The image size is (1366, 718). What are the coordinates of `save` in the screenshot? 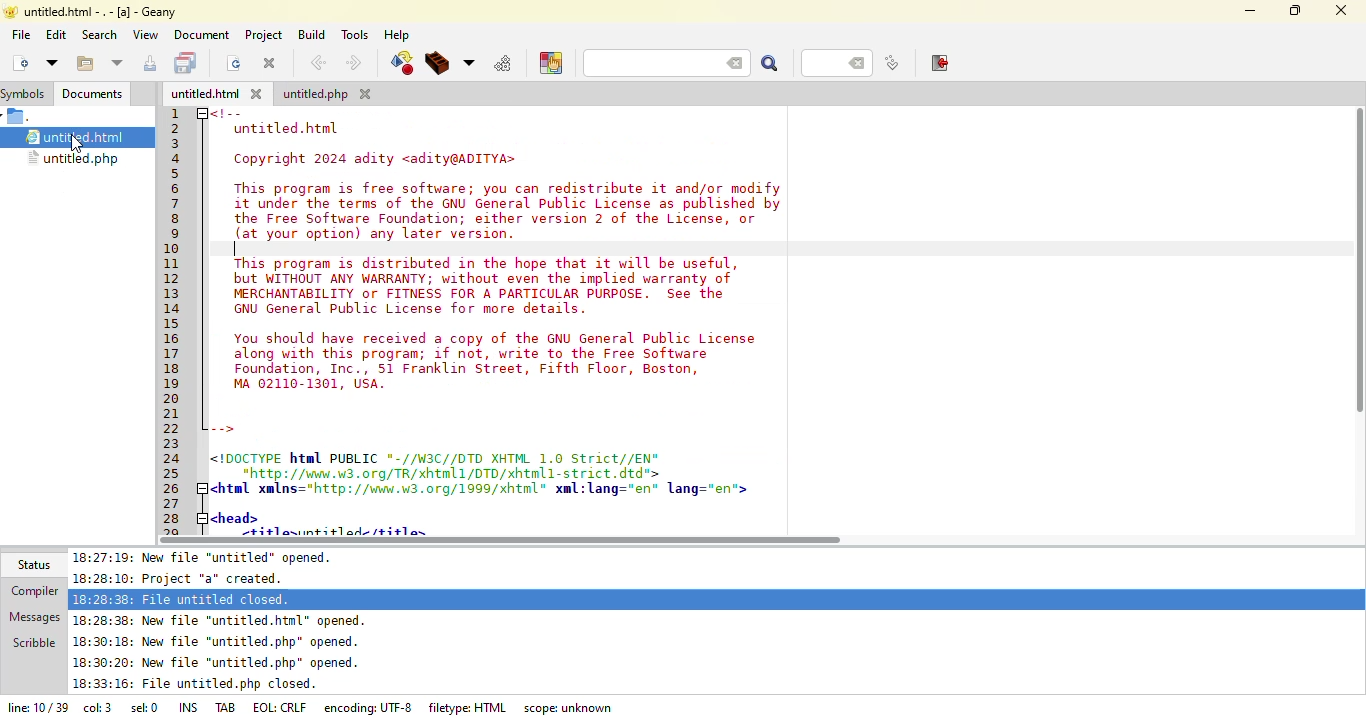 It's located at (187, 62).